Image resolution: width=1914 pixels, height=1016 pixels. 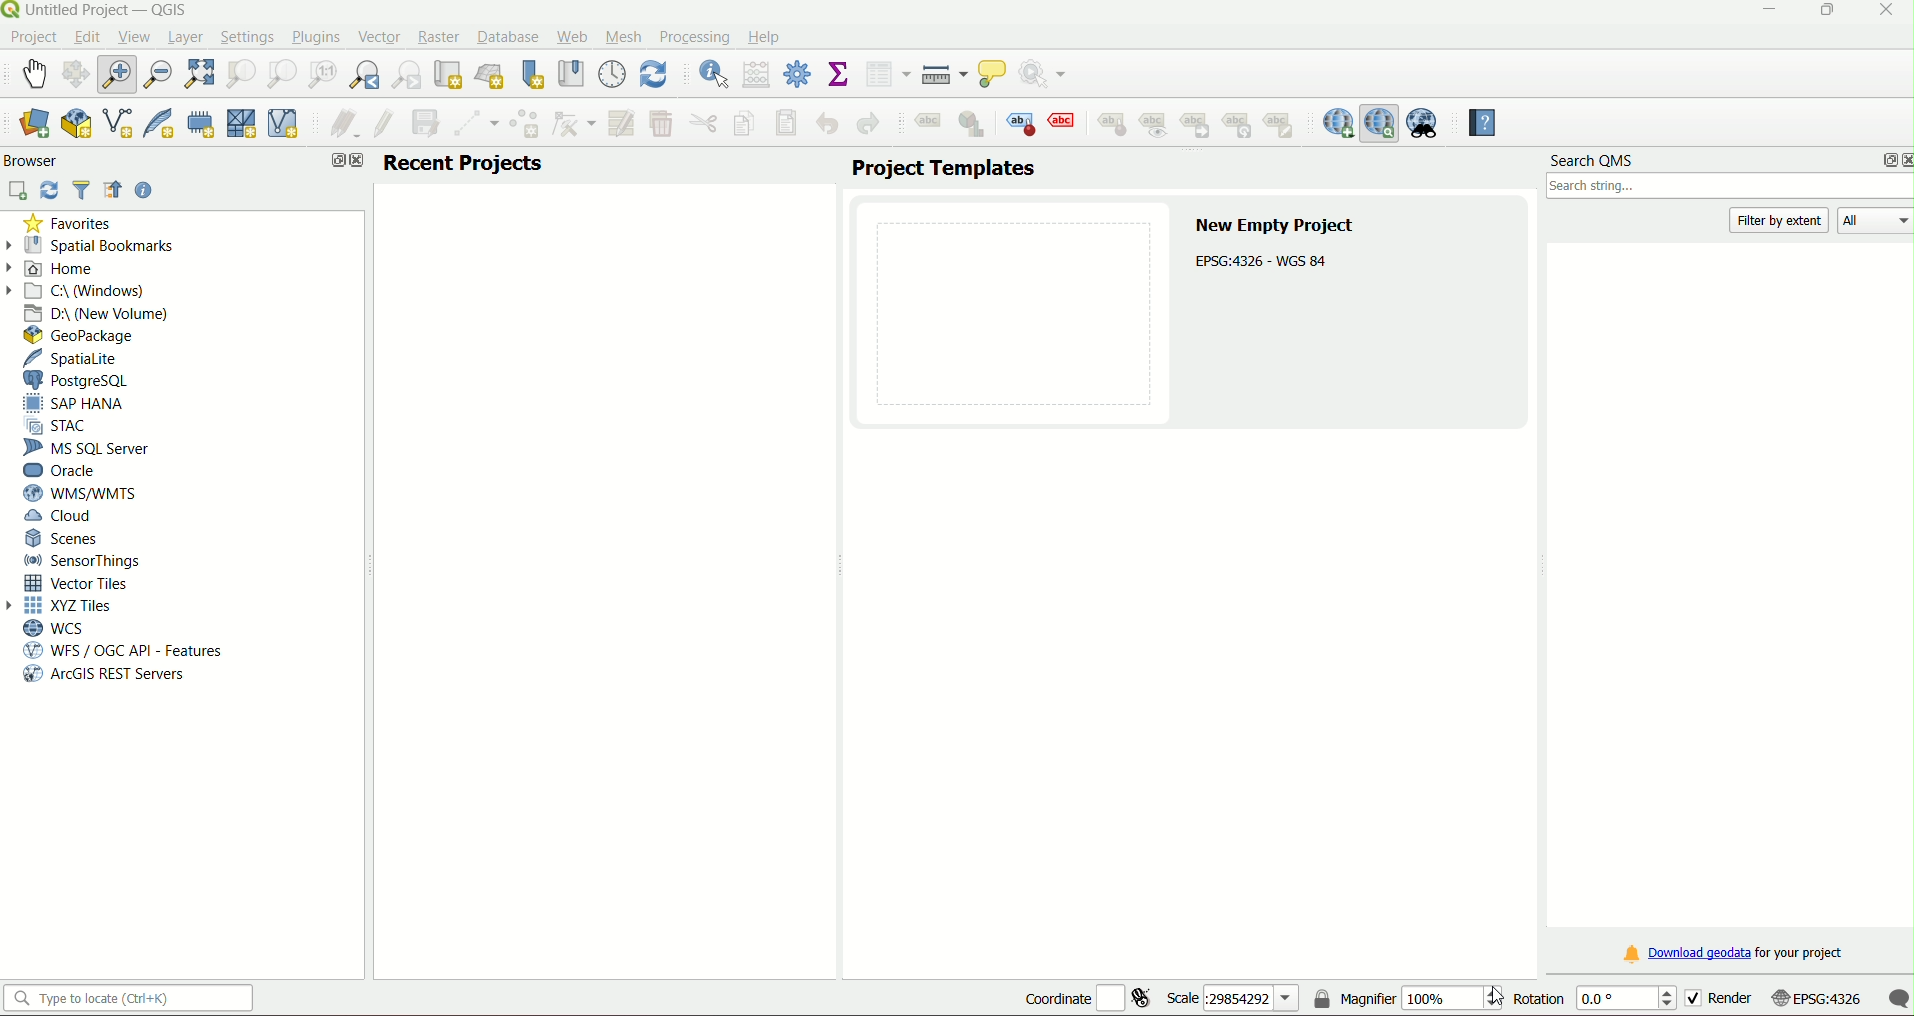 I want to click on EPSG, so click(x=1817, y=999).